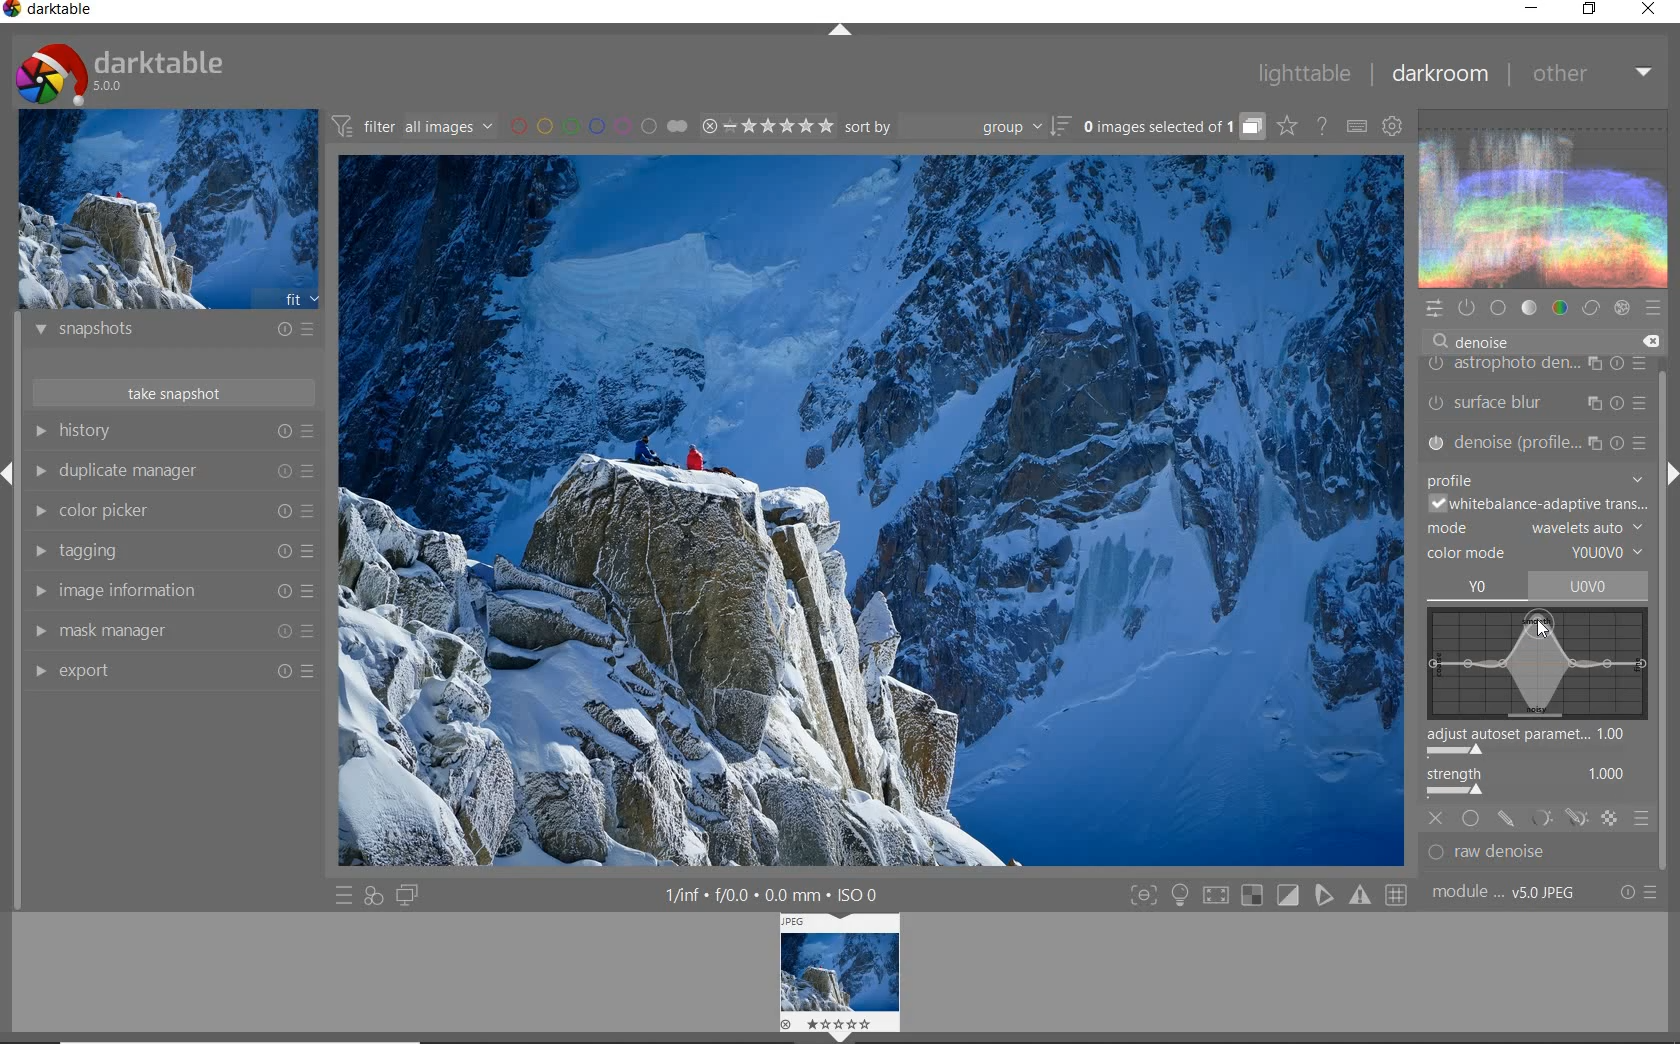  What do you see at coordinates (1535, 475) in the screenshot?
I see `profile` at bounding box center [1535, 475].